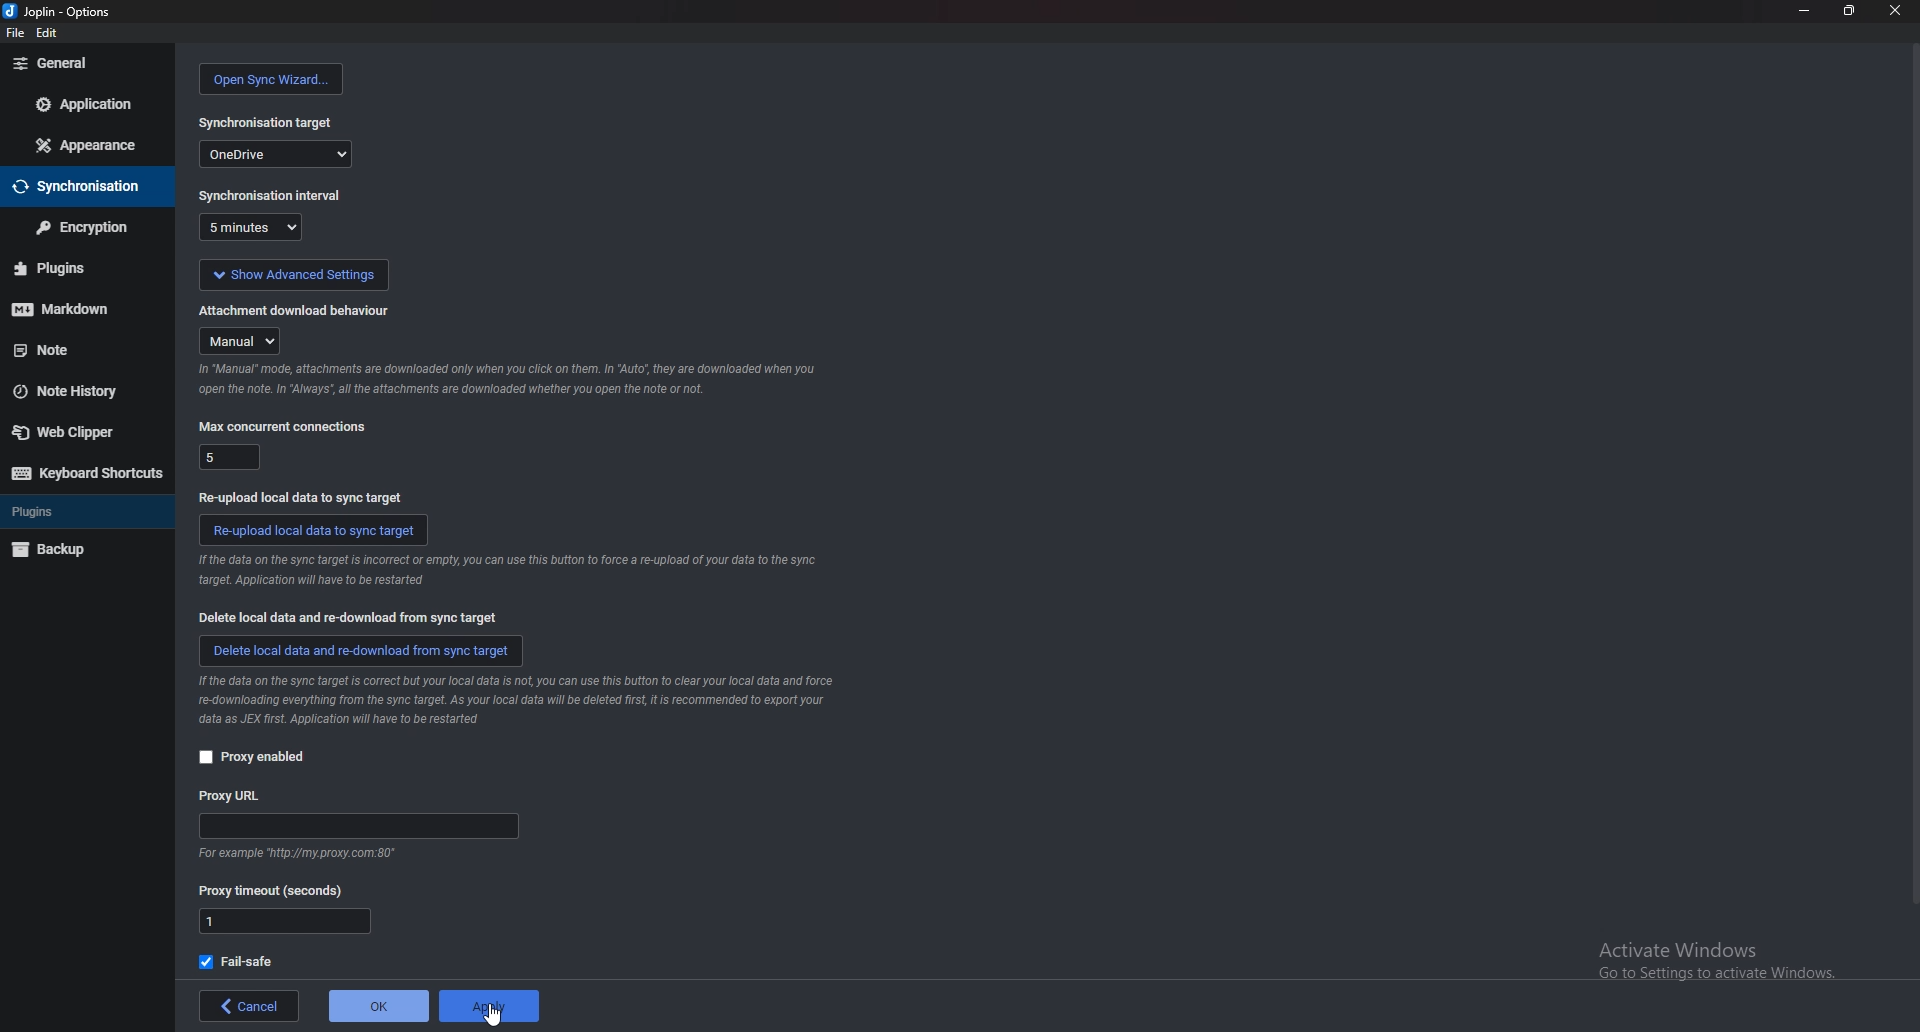 This screenshot has width=1920, height=1032. Describe the element at coordinates (272, 892) in the screenshot. I see `proxy timeout` at that location.